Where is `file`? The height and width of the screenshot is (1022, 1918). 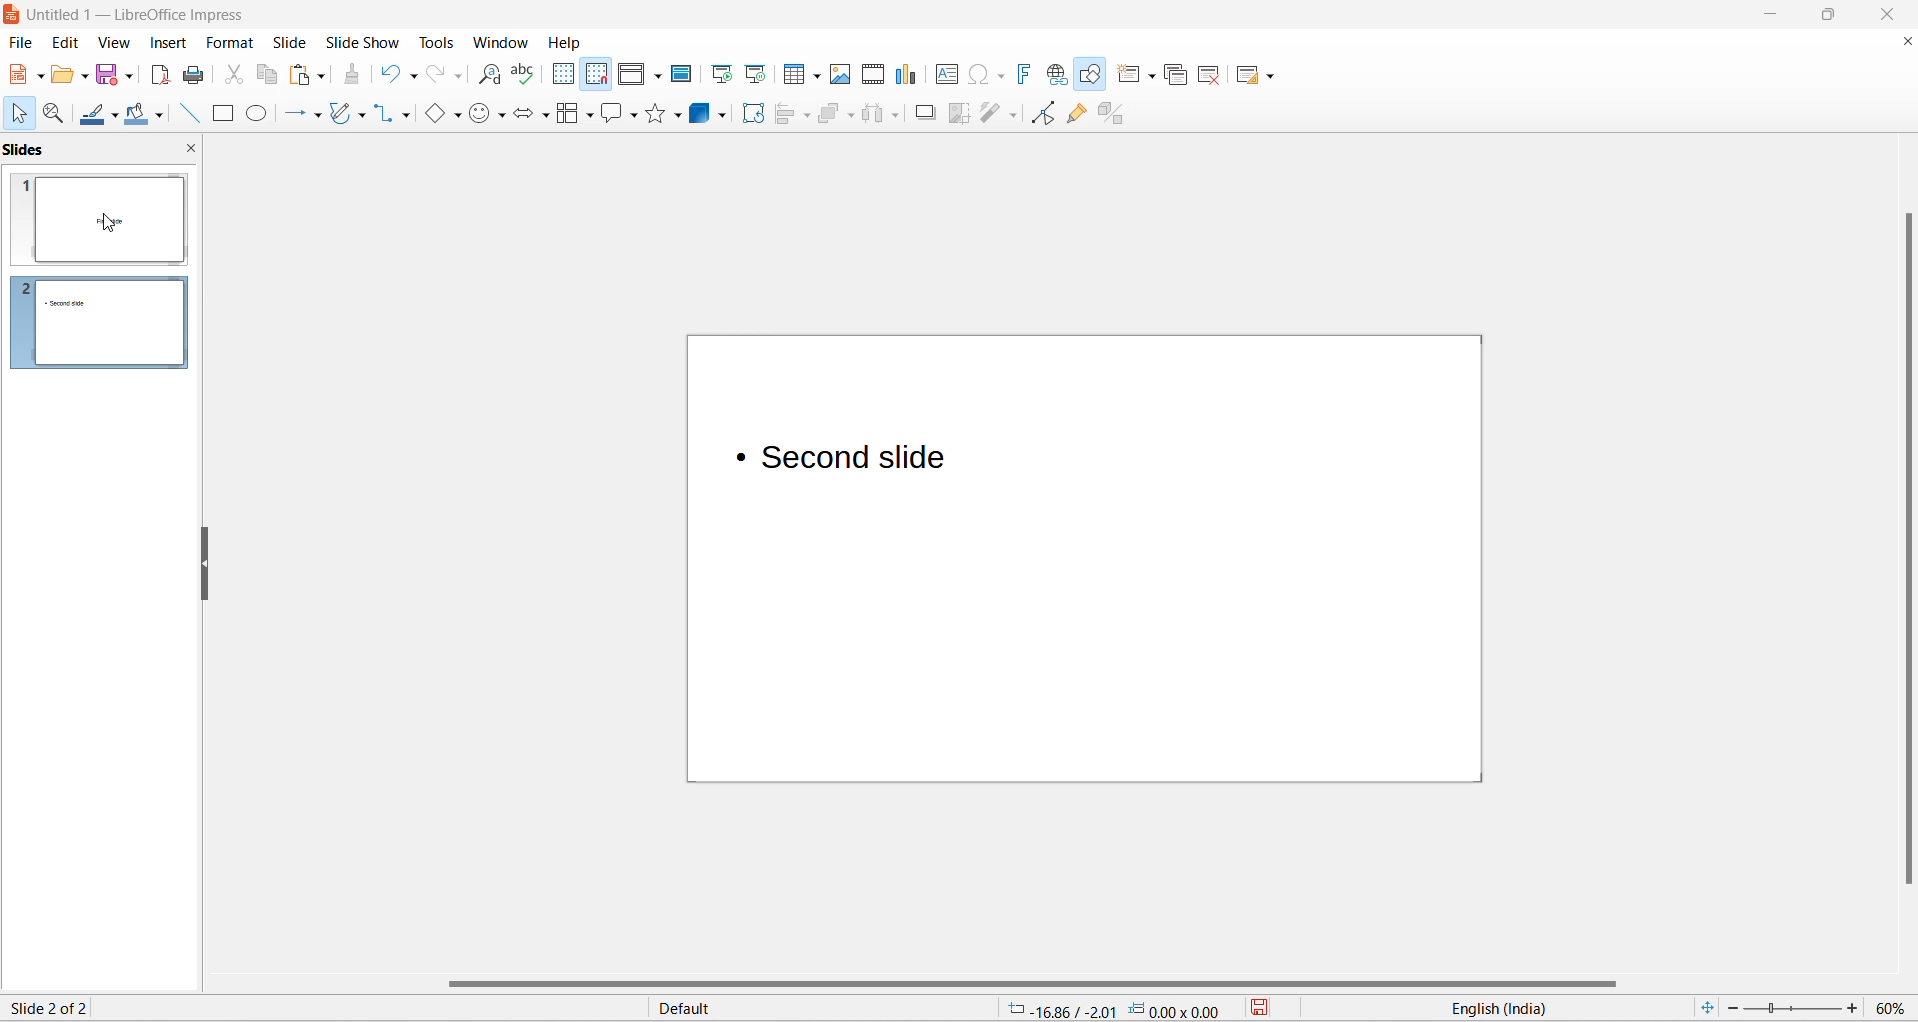 file is located at coordinates (25, 42).